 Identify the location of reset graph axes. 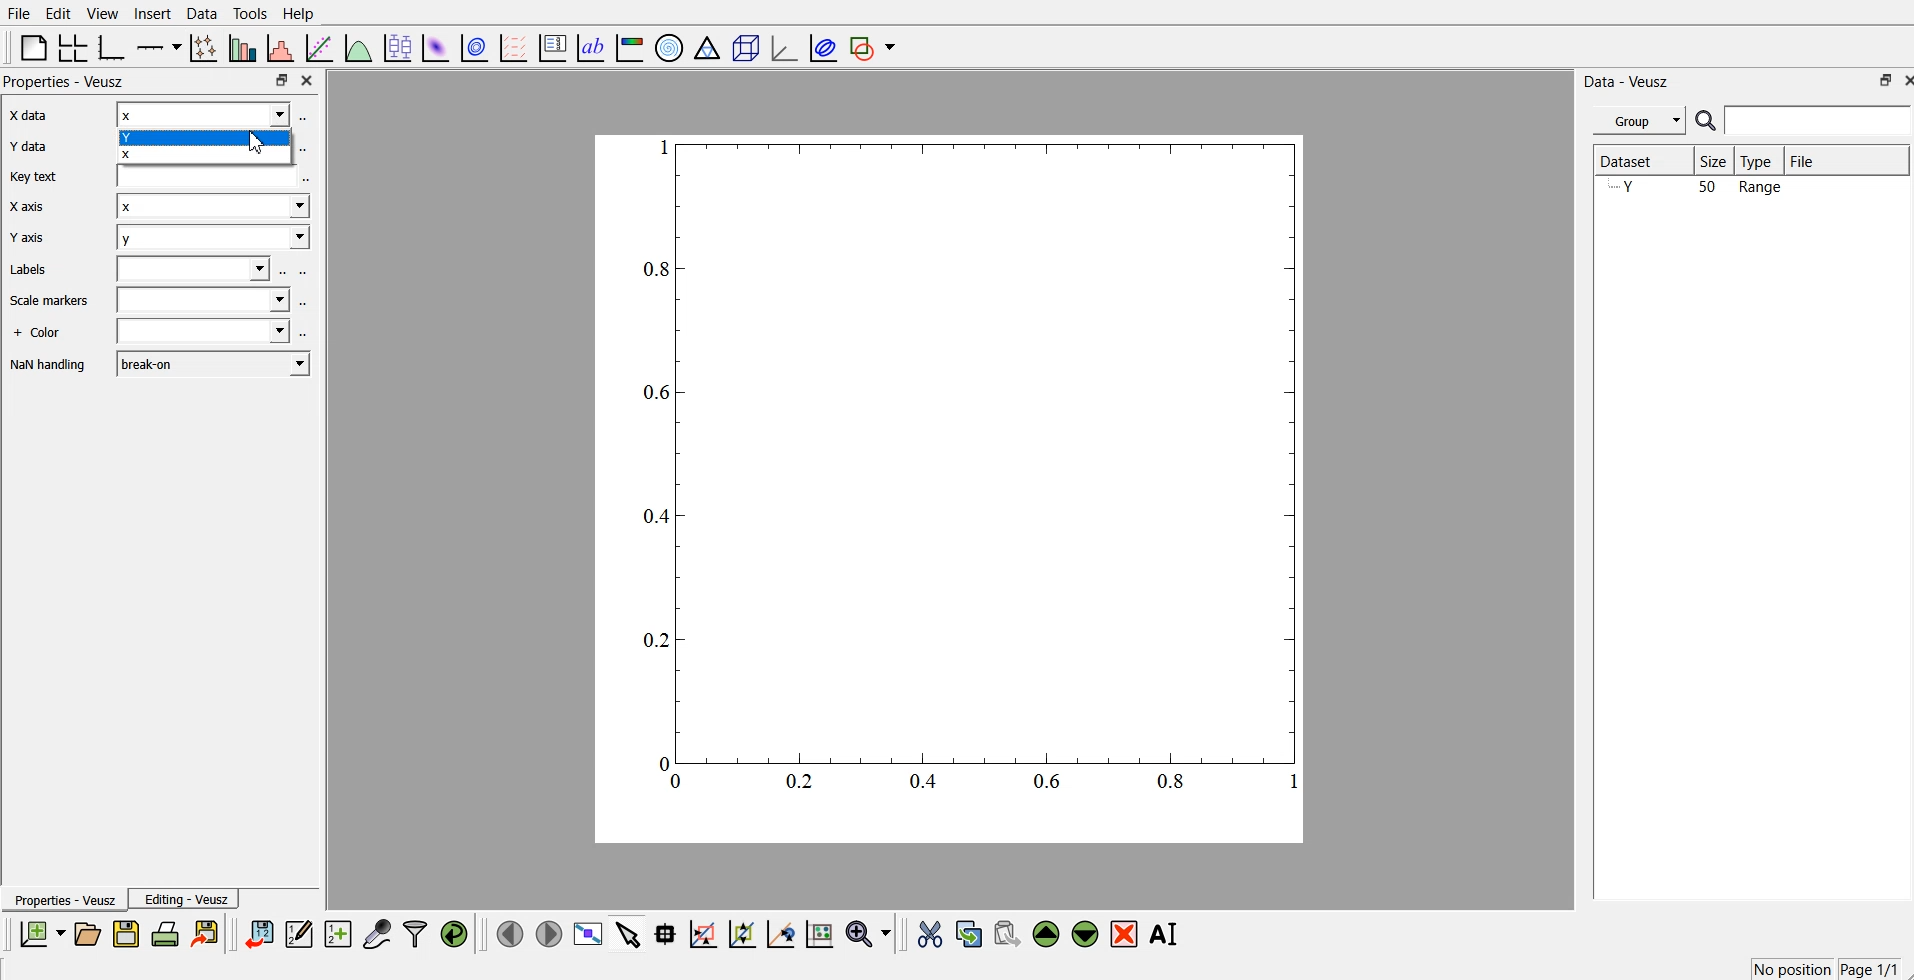
(821, 937).